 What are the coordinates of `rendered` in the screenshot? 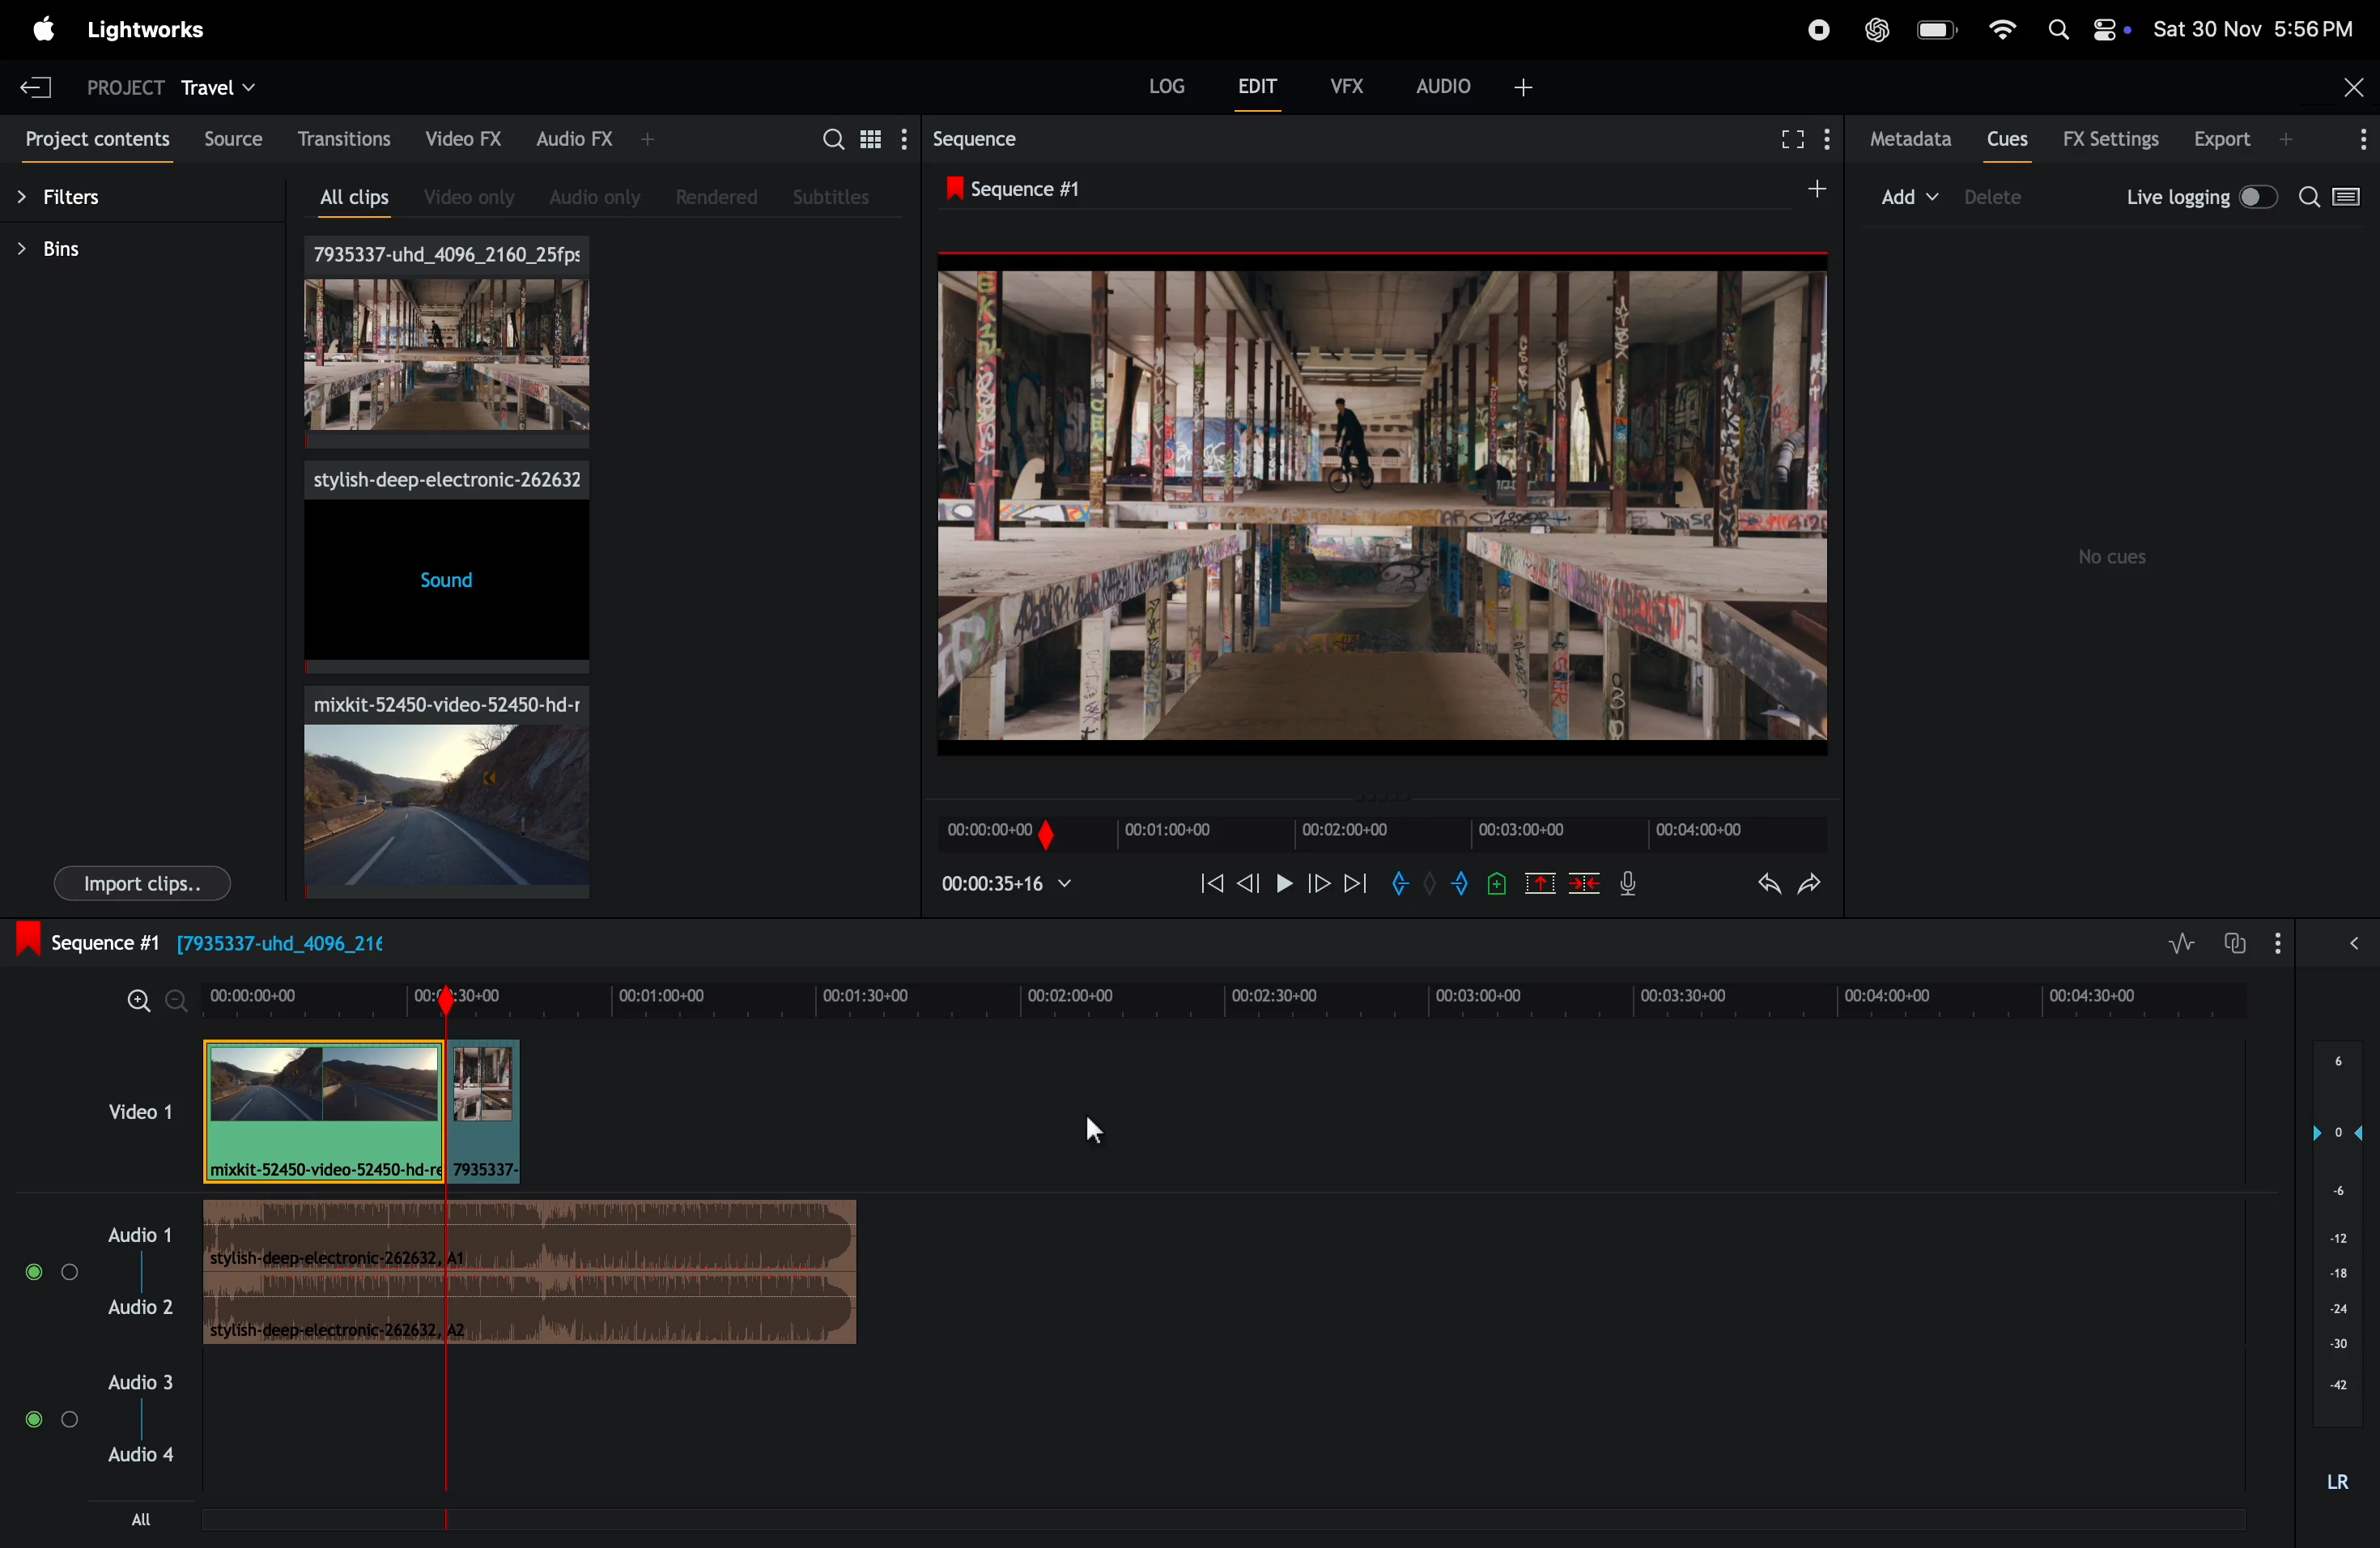 It's located at (723, 197).